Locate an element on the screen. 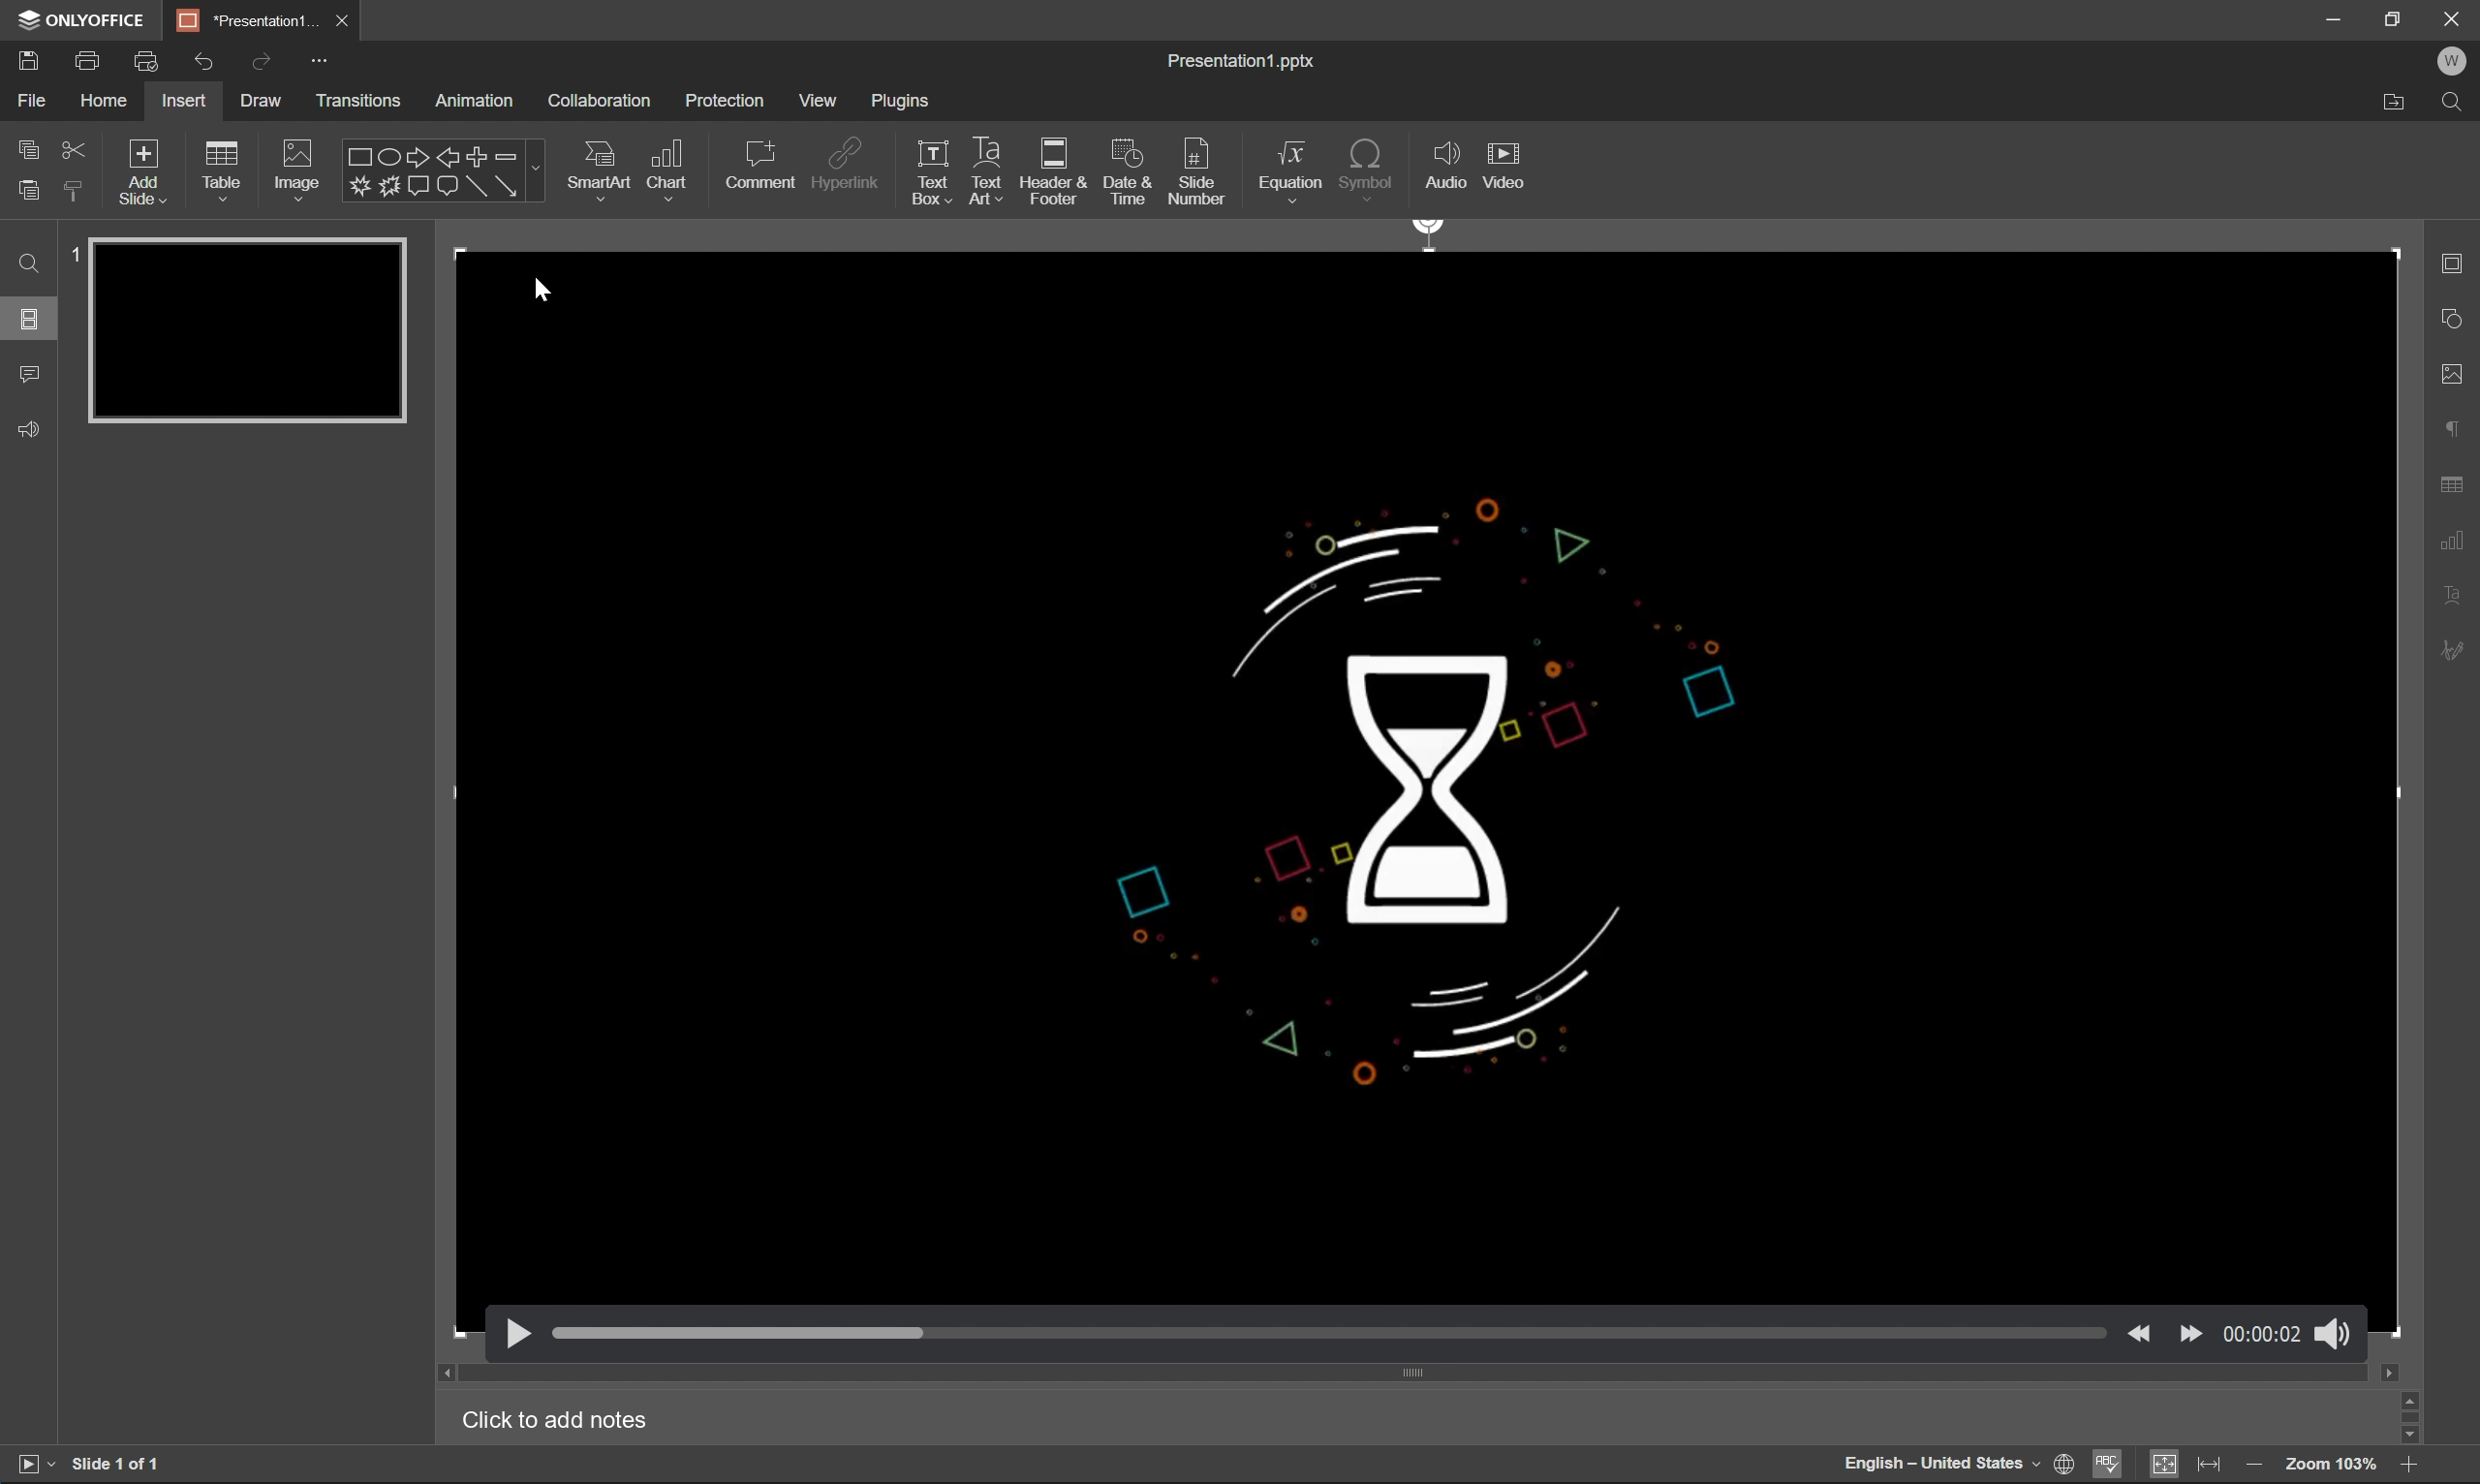 This screenshot has width=2480, height=1484. animation is located at coordinates (478, 101).